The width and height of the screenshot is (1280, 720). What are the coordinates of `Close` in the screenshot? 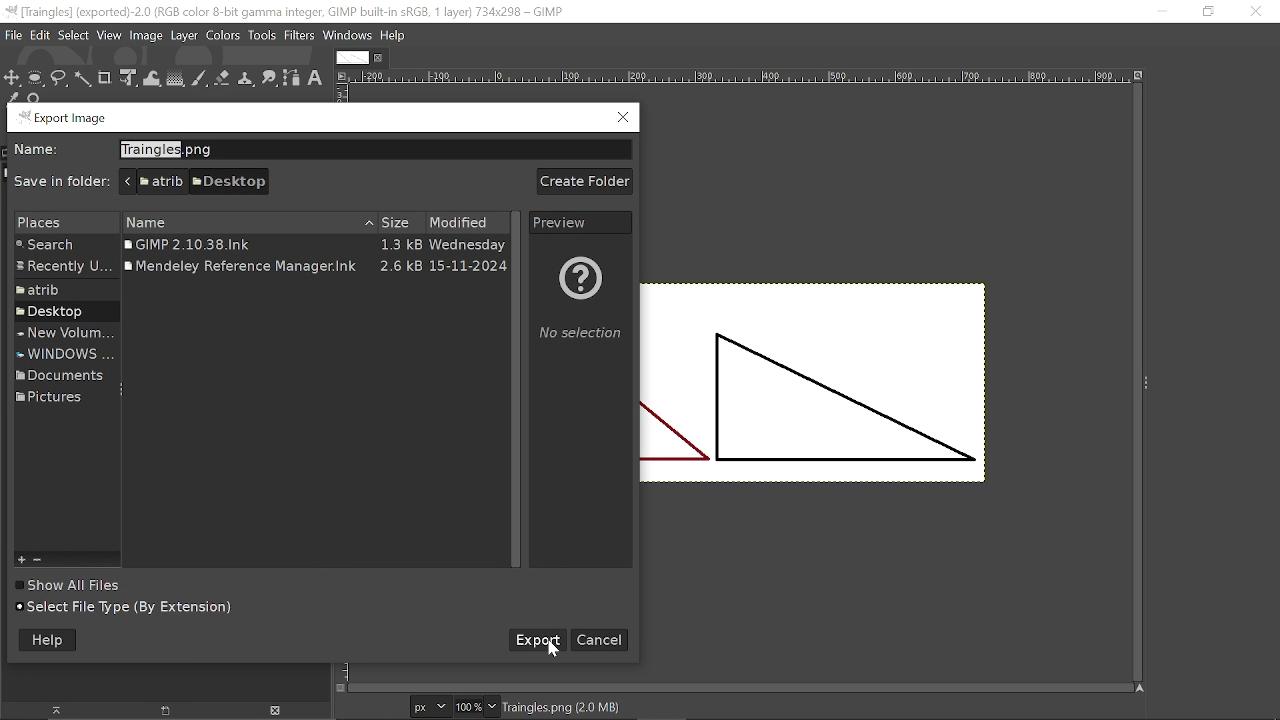 It's located at (624, 118).